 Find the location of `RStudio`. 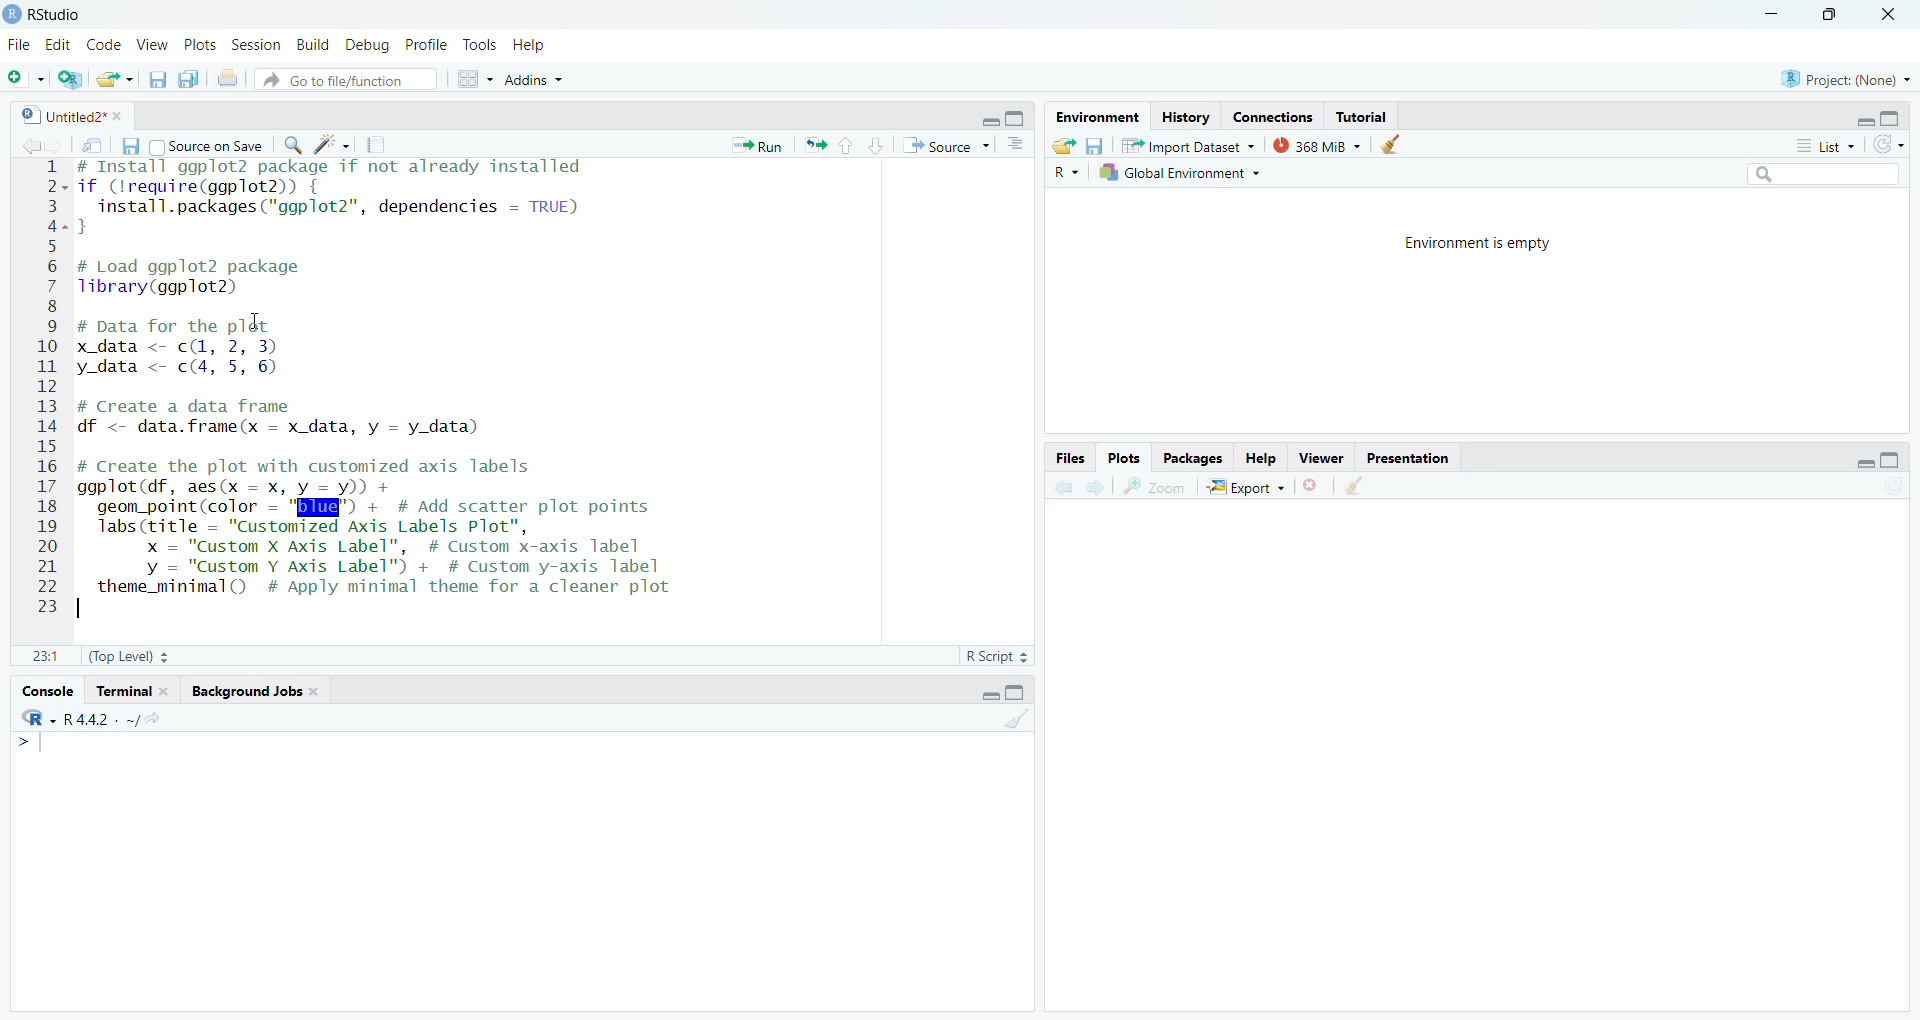

RStudio is located at coordinates (48, 12).